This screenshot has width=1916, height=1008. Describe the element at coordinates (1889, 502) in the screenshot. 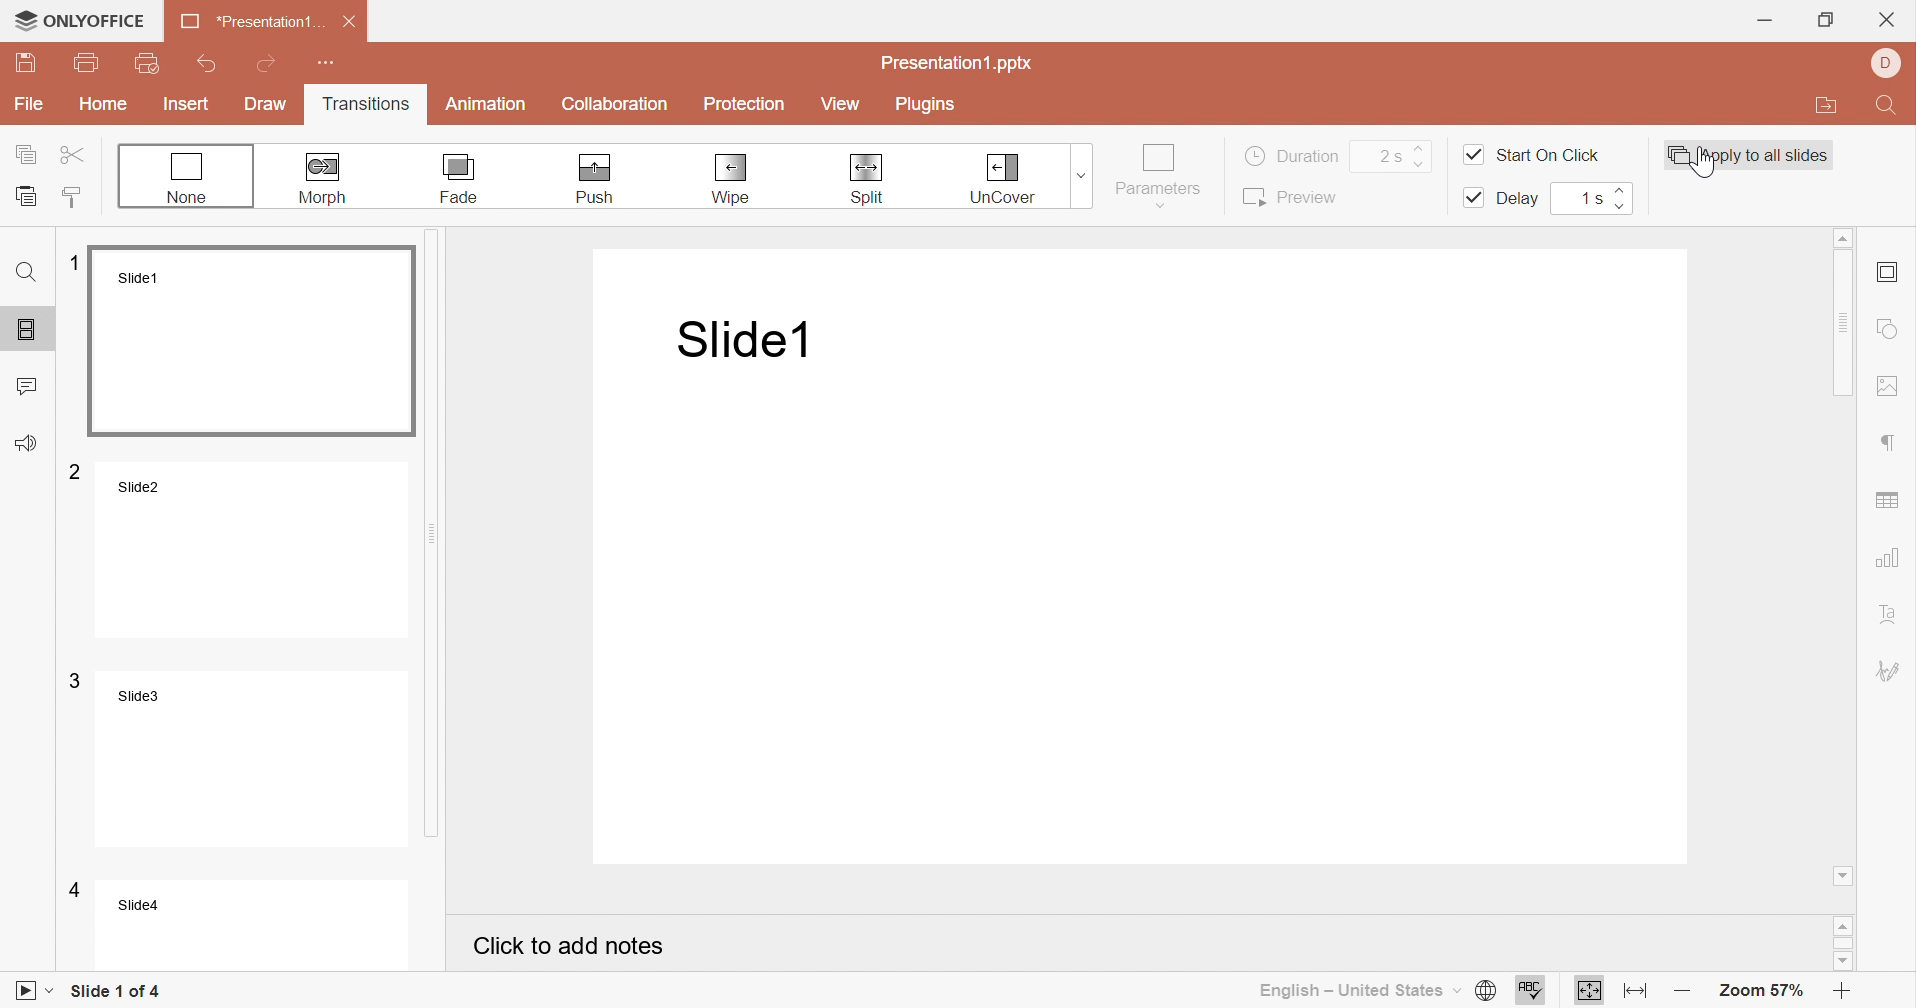

I see `Insert table` at that location.